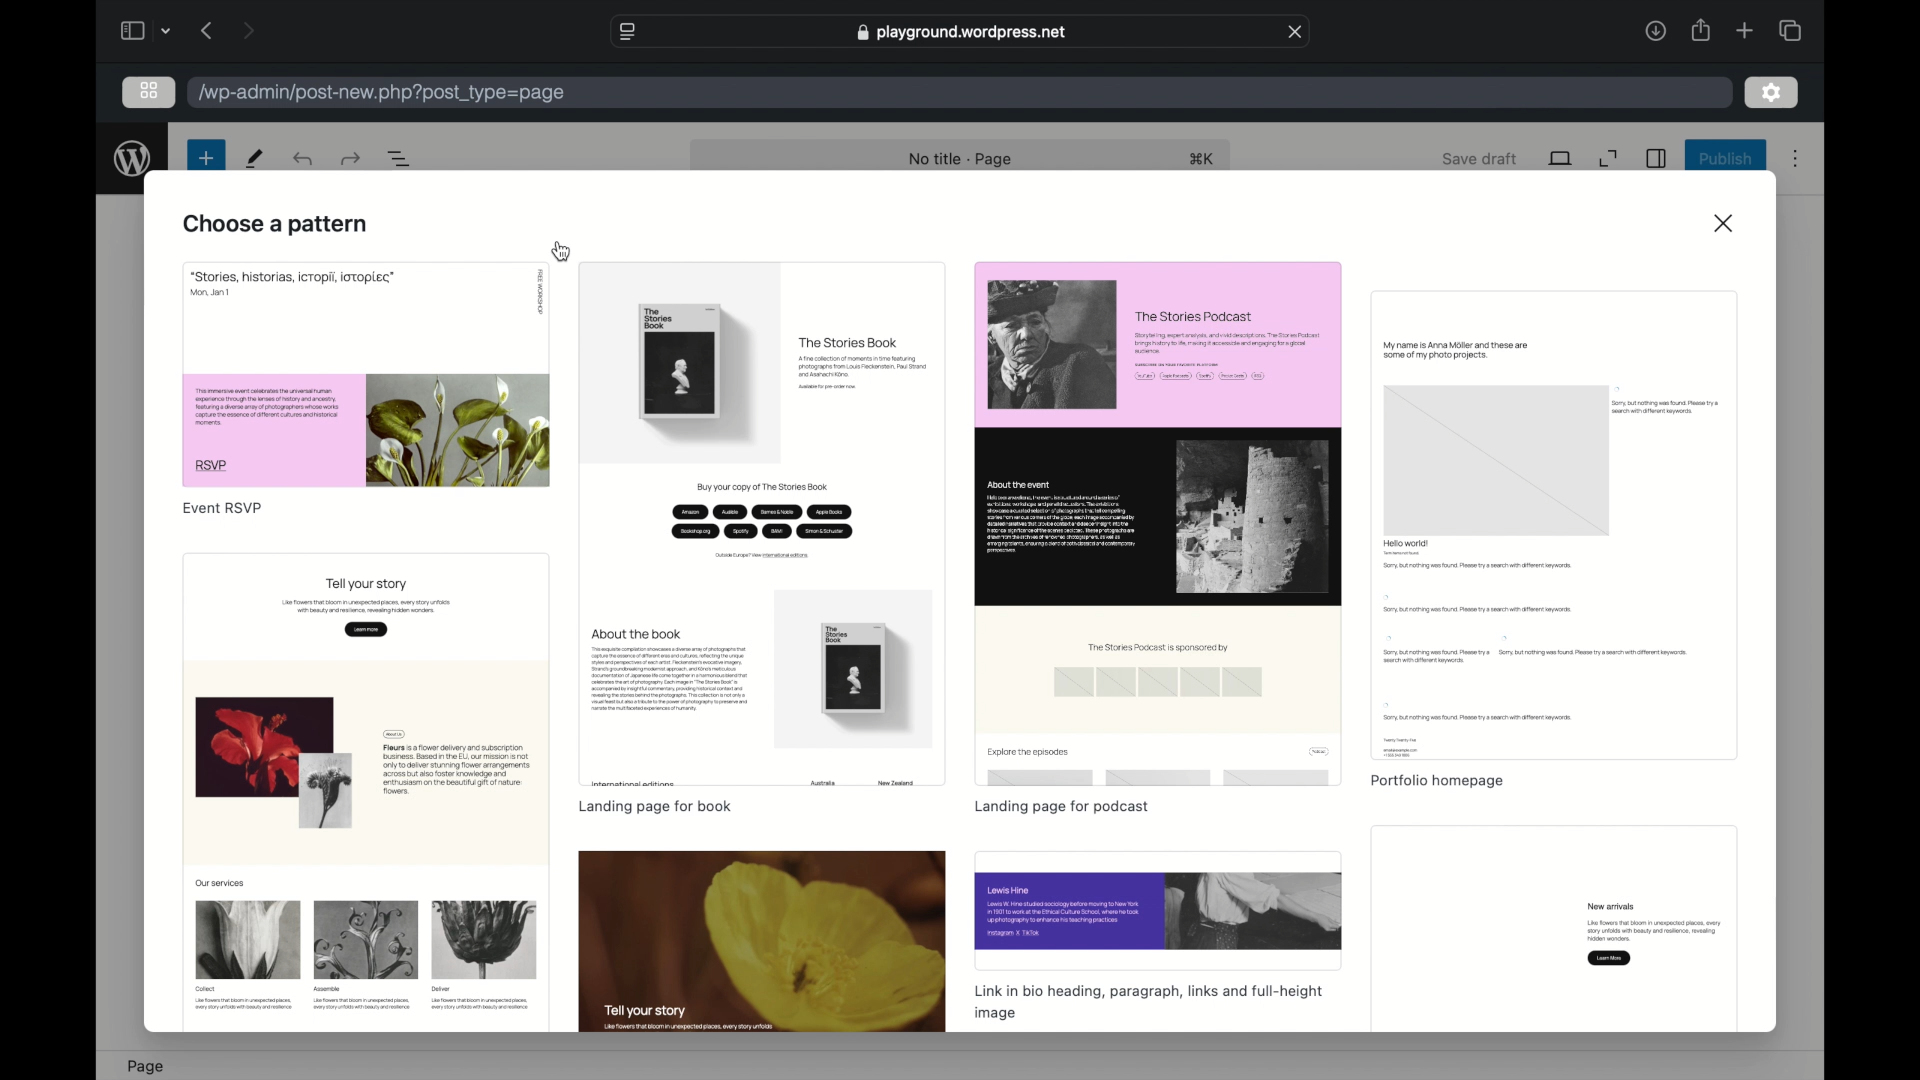 The image size is (1920, 1080). What do you see at coordinates (1772, 94) in the screenshot?
I see `settings` at bounding box center [1772, 94].